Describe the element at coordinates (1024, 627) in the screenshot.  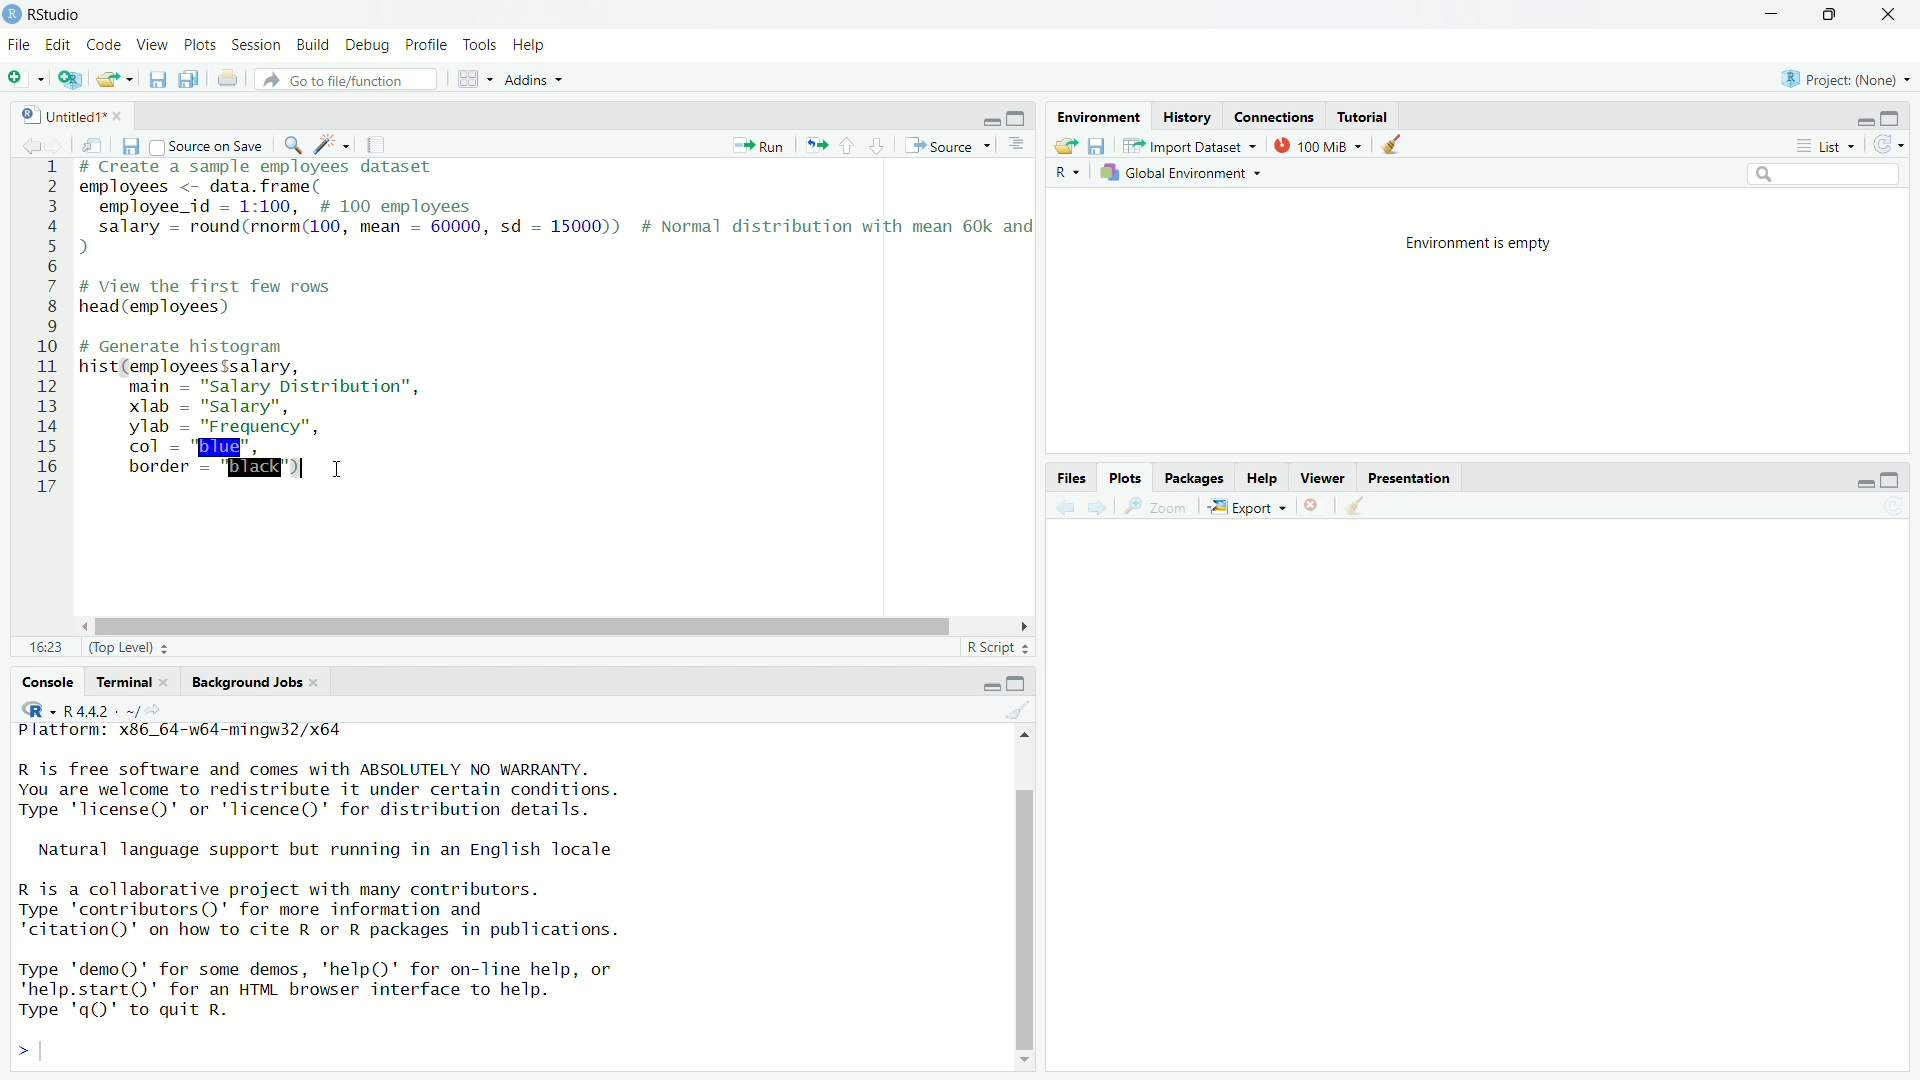
I see `scroll right` at that location.